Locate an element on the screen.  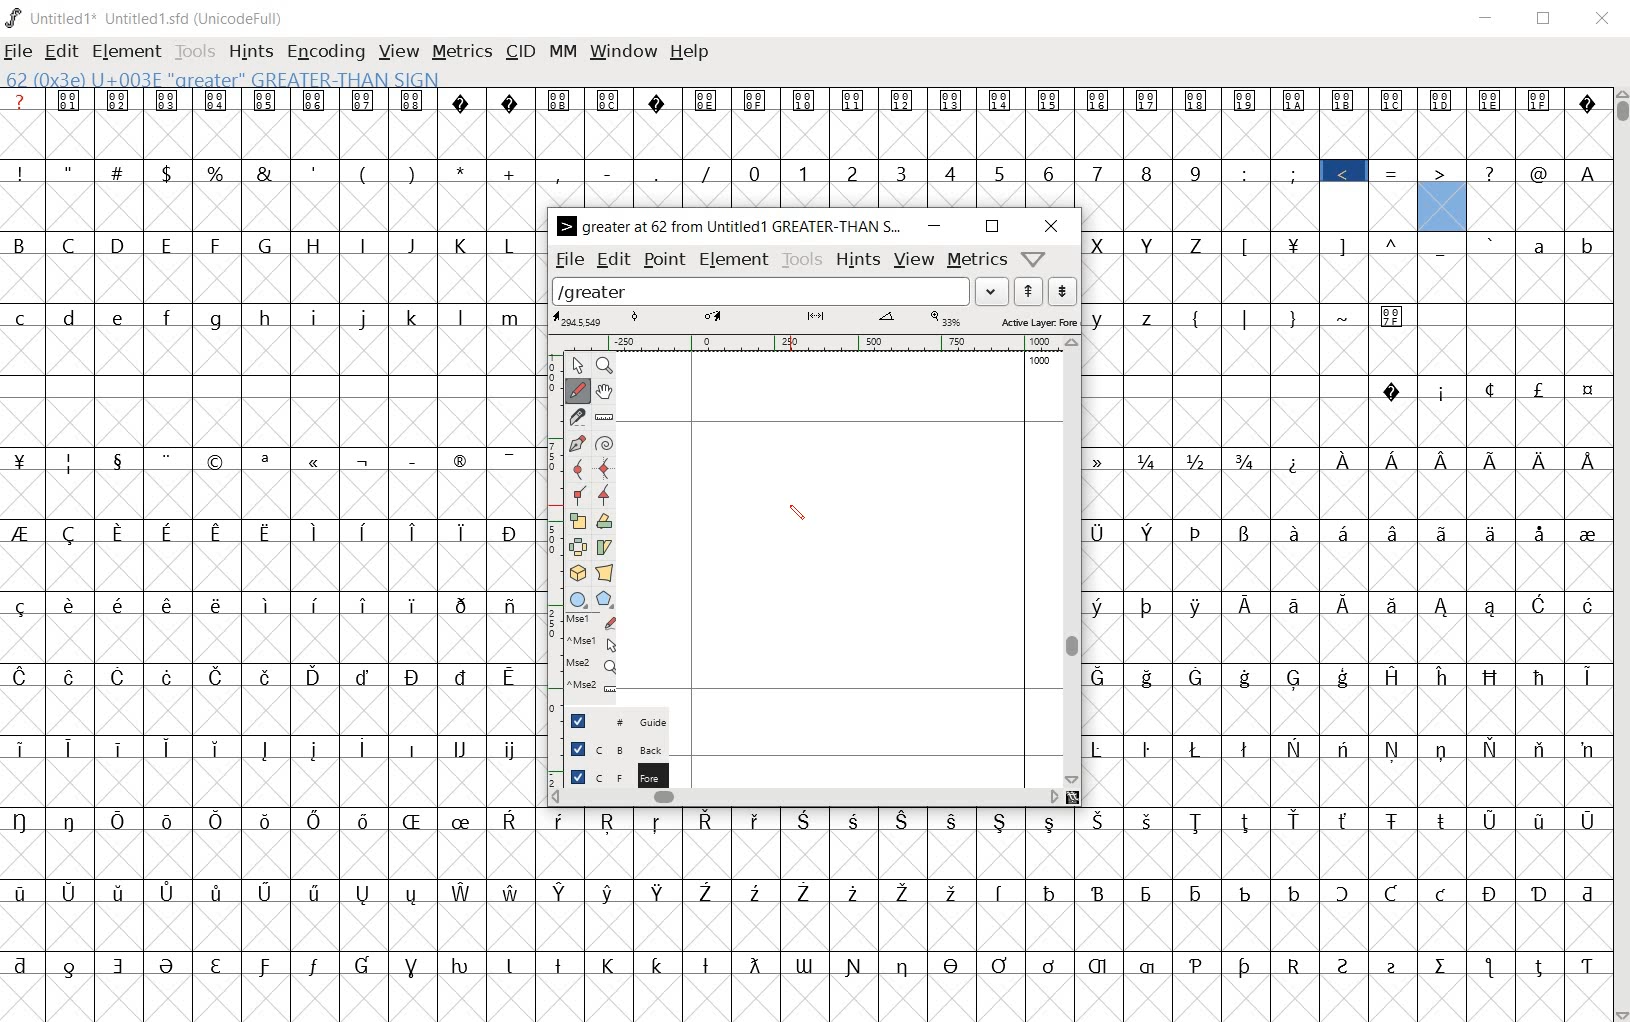
Rotate the selection is located at coordinates (605, 521).